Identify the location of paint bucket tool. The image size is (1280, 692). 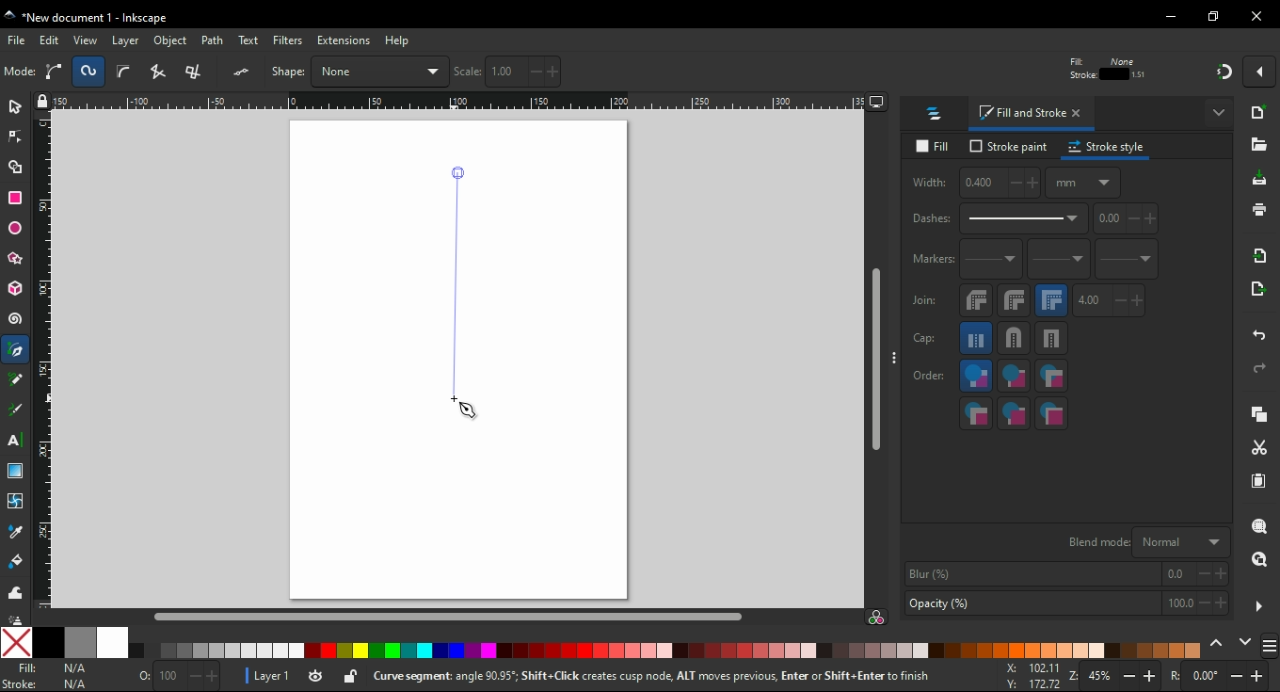
(19, 561).